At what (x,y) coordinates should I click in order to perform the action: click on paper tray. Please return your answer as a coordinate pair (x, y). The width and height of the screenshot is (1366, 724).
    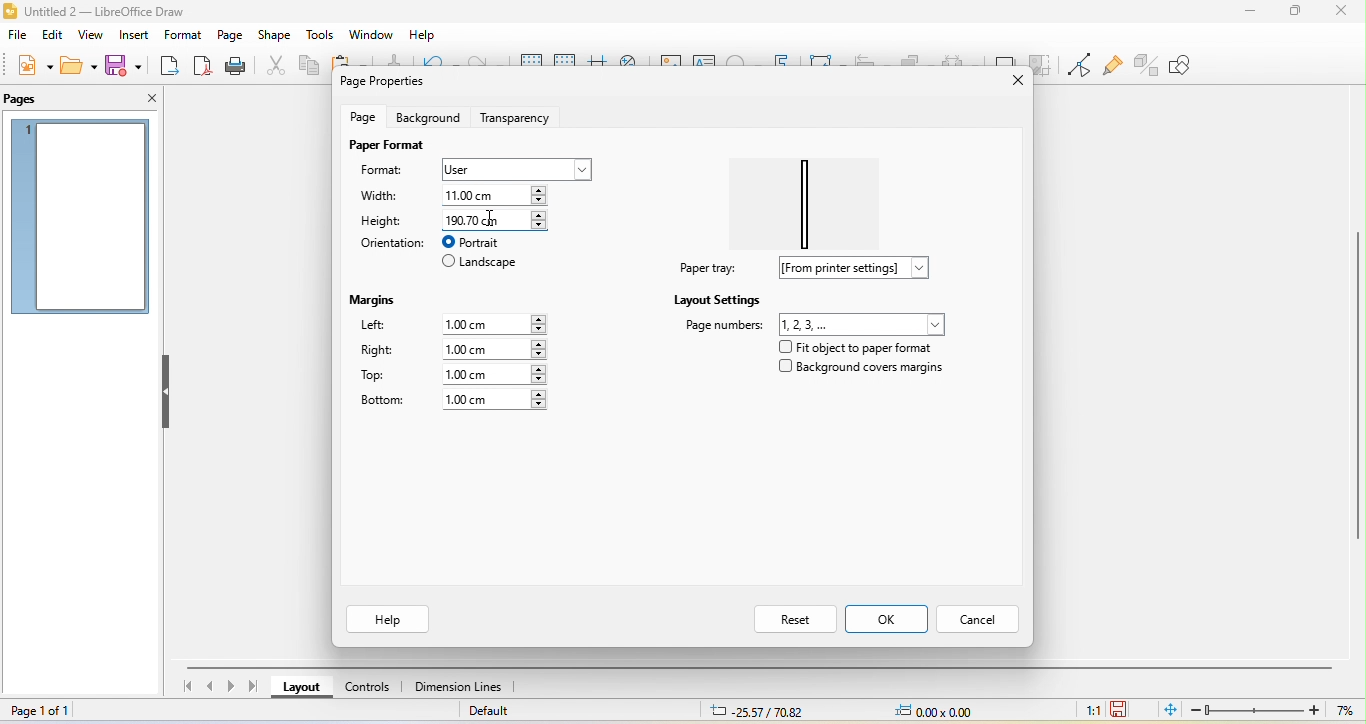
    Looking at the image, I should click on (705, 268).